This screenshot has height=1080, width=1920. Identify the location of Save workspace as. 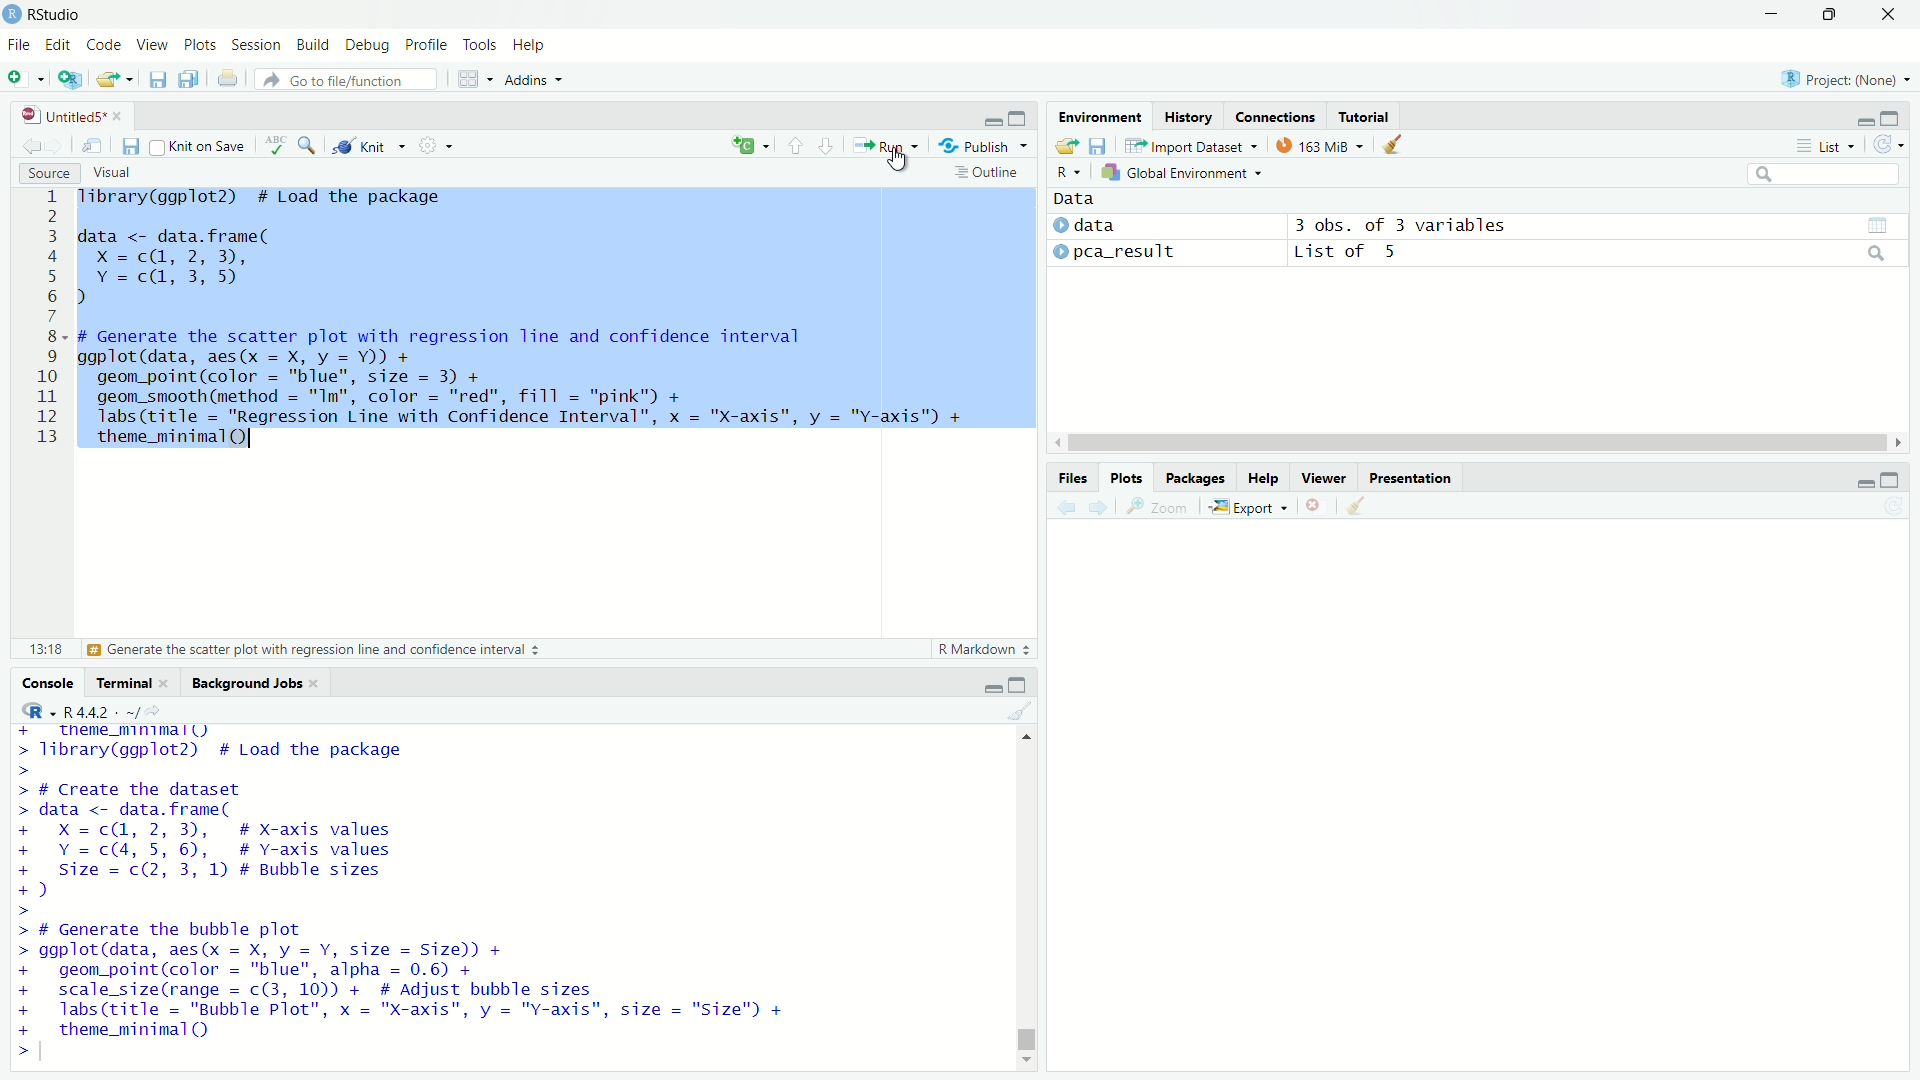
(1097, 144).